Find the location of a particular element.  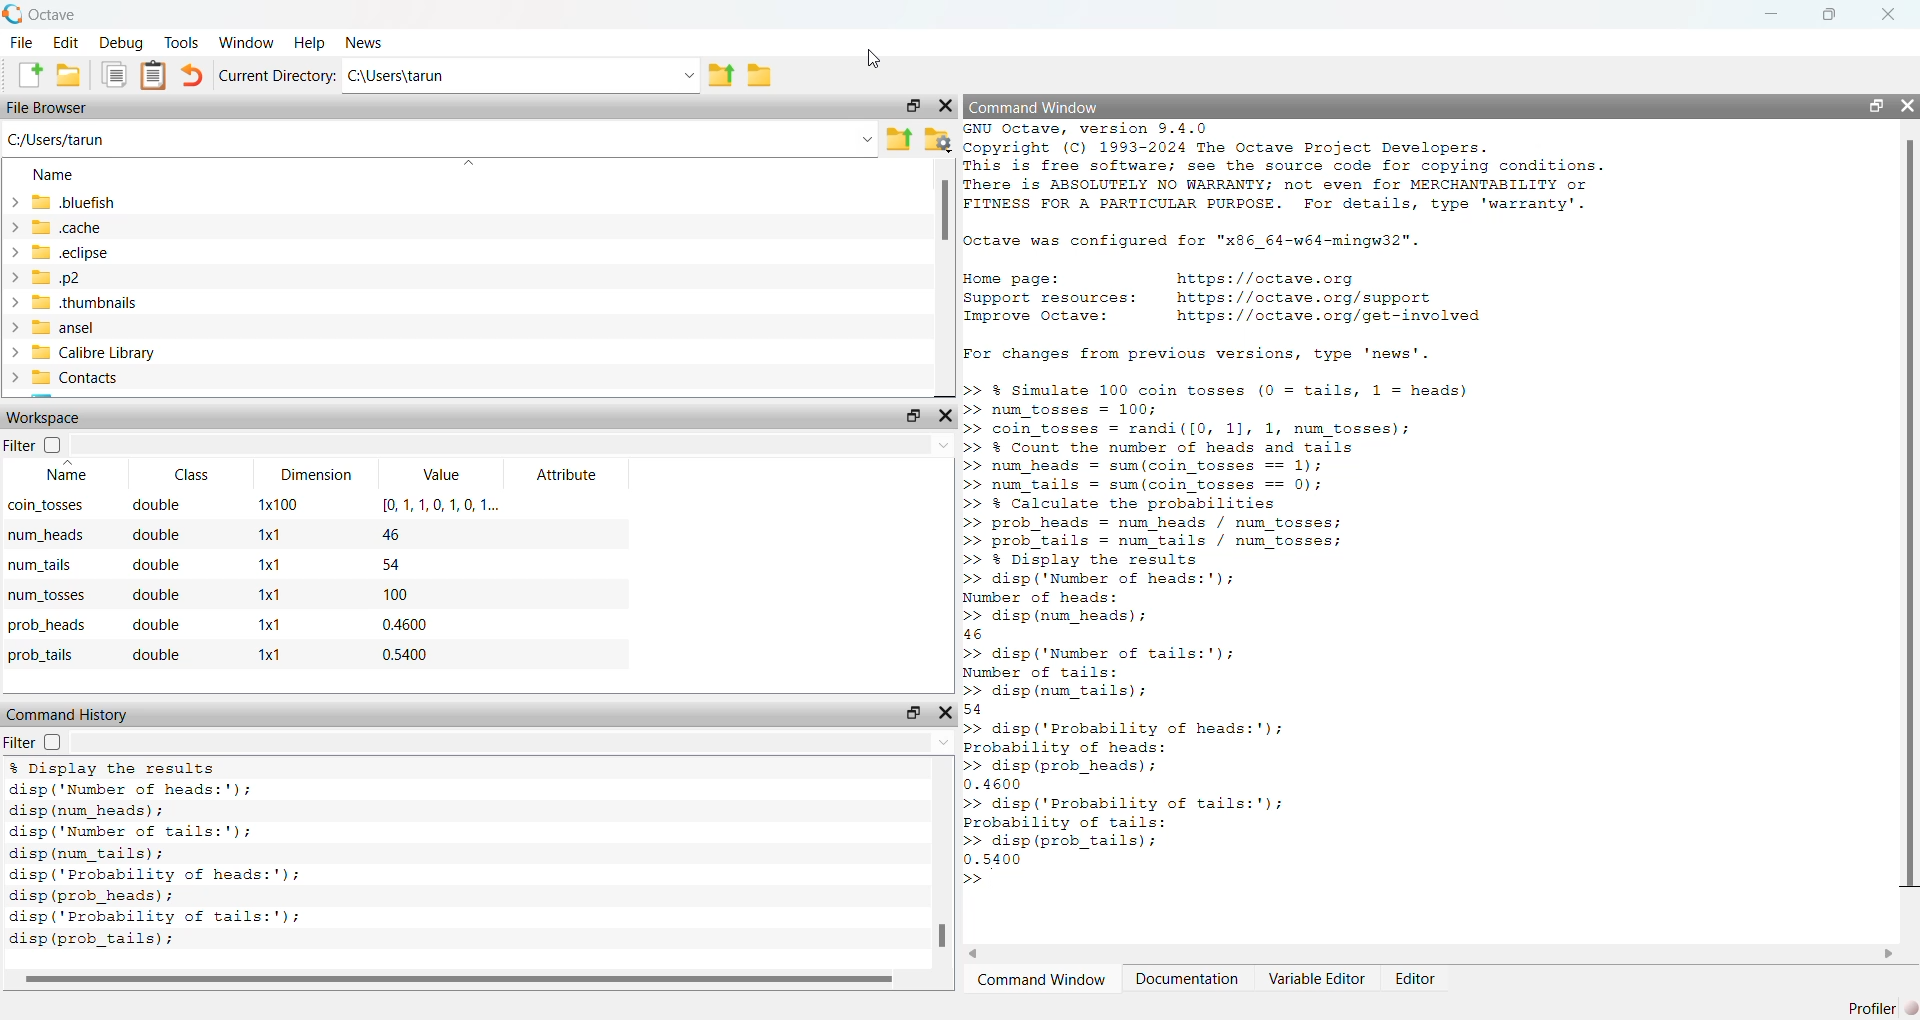

>> % simulate 100 coin tosses (0 = tails, 1 = heads)
>> num_tosses = 100;

>> coin_tosses = randi([0, 1], 1, num_tosses);
>> % Count the number of heads and tails
>> num_heads = sum(coin_tosses == 1);

>> num_tails = sum(coin_tosses == 0);

>> % Calculate the probabilities

>> prob_heads = num_heads / num_tosses;
>> prob_tails = num_tails / num tosses:
>> % Display the results

>> disp ('Number of heads:');

Number of heads:

>> disp (num_heads) ;

46

>> disp ('Number of tails:');

Number of tails:

>> disp (num_tails);

54

>> disp ('Probability of heads:');
Probability of heads:

>> disp (prob_heads) ;

0.4600 is located at coordinates (1220, 586).